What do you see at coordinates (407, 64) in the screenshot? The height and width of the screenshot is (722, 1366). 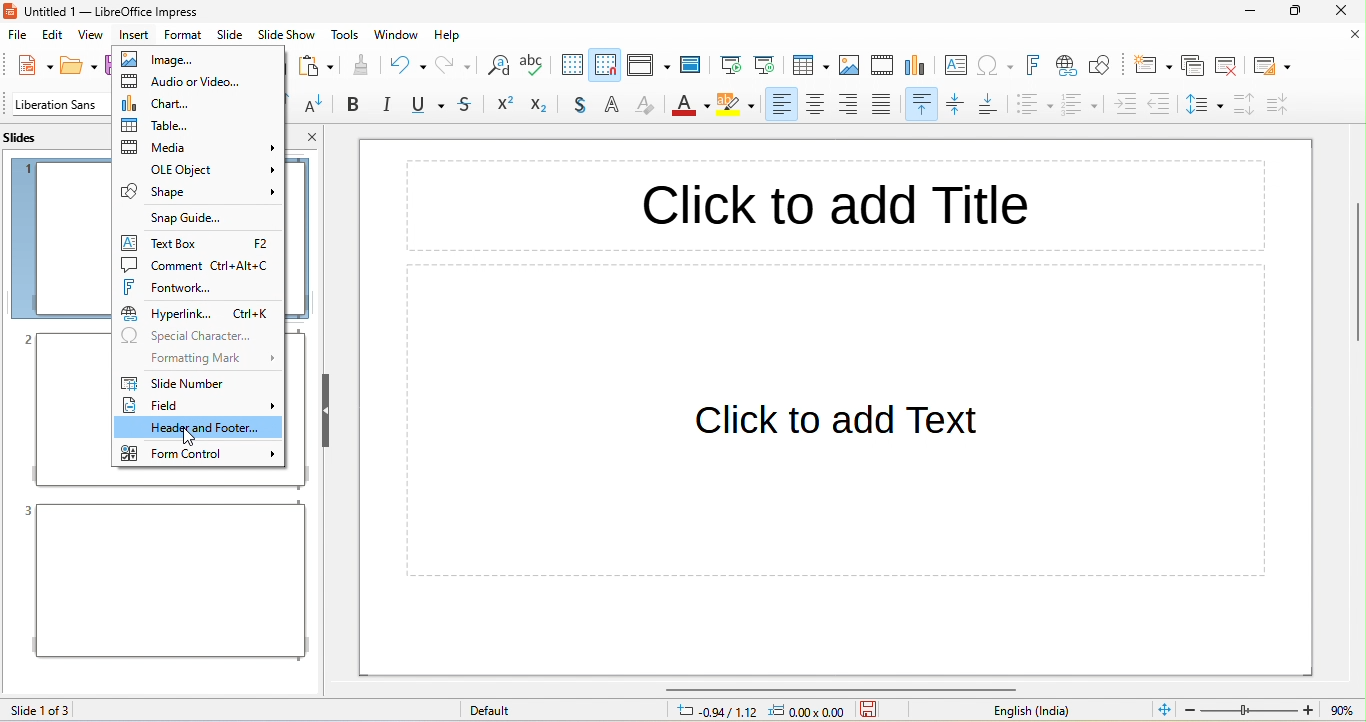 I see `undo` at bounding box center [407, 64].